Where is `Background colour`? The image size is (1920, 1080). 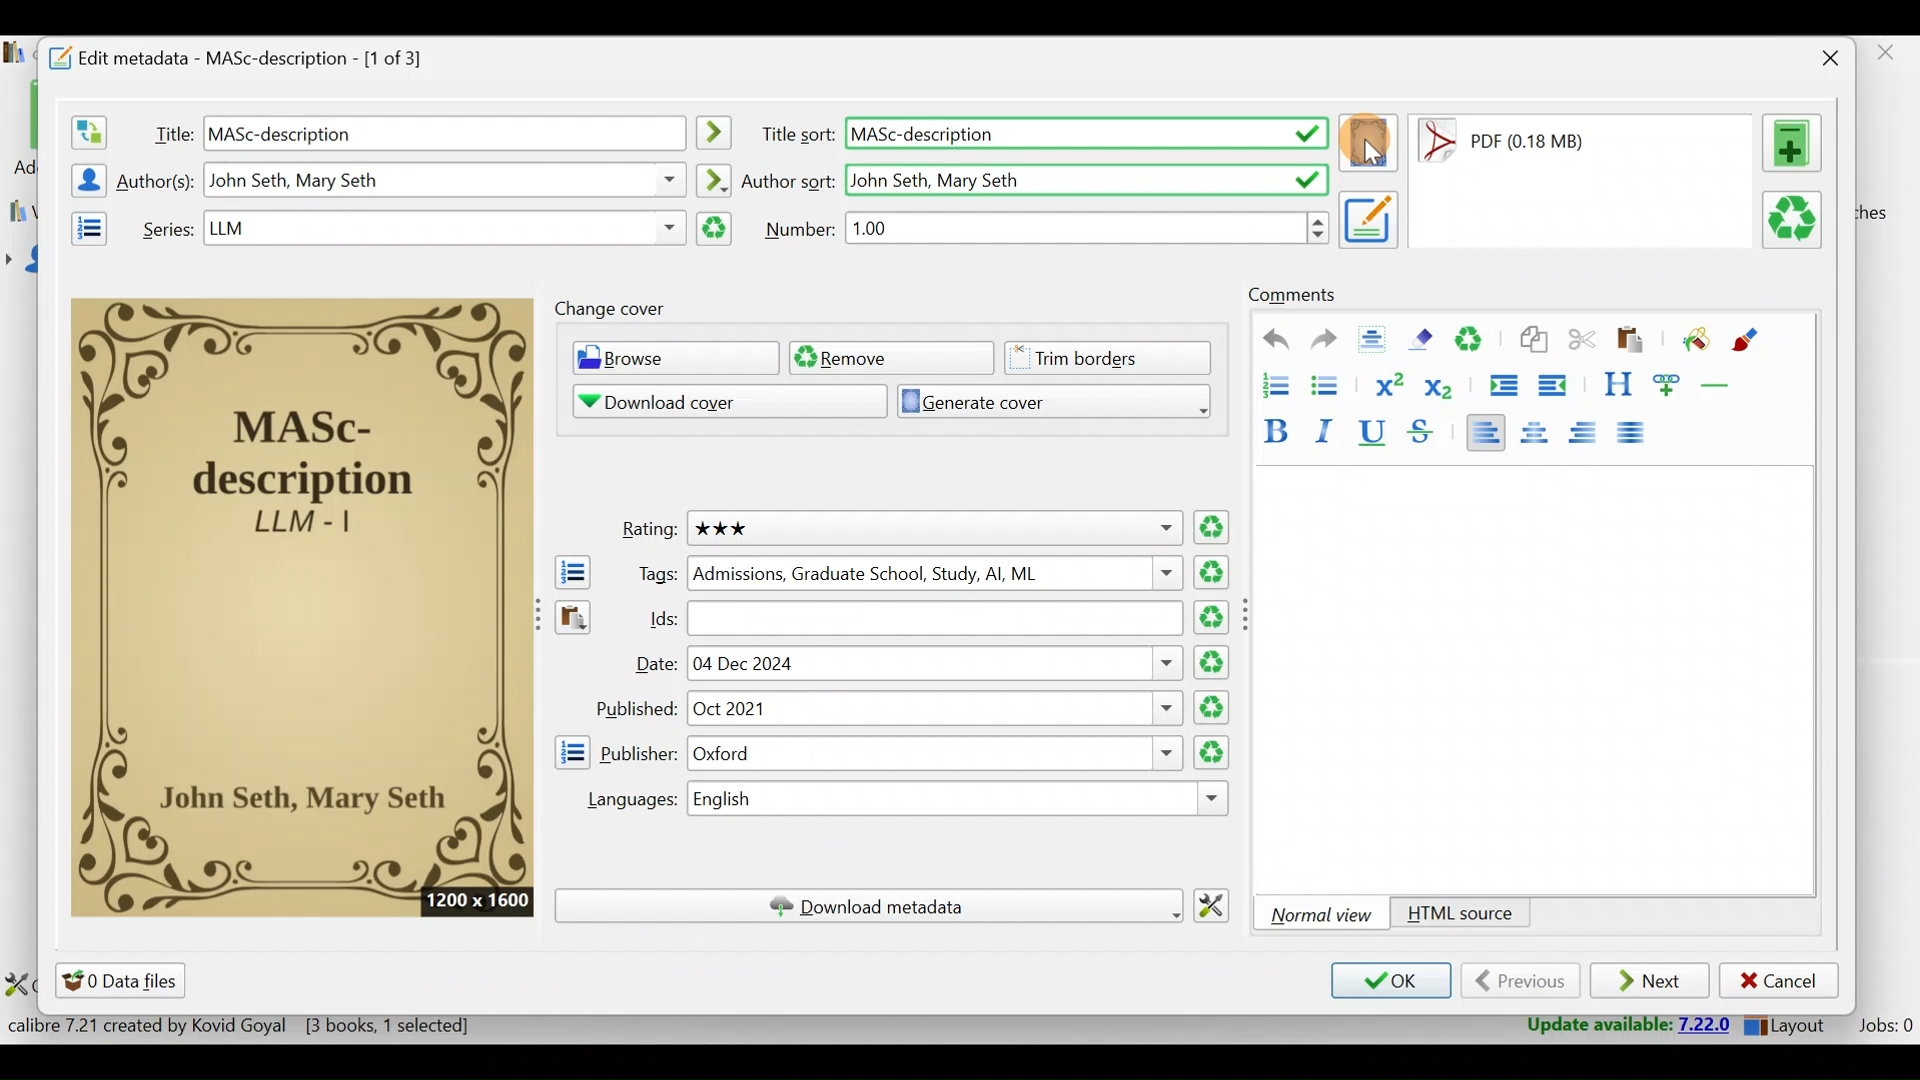 Background colour is located at coordinates (1693, 341).